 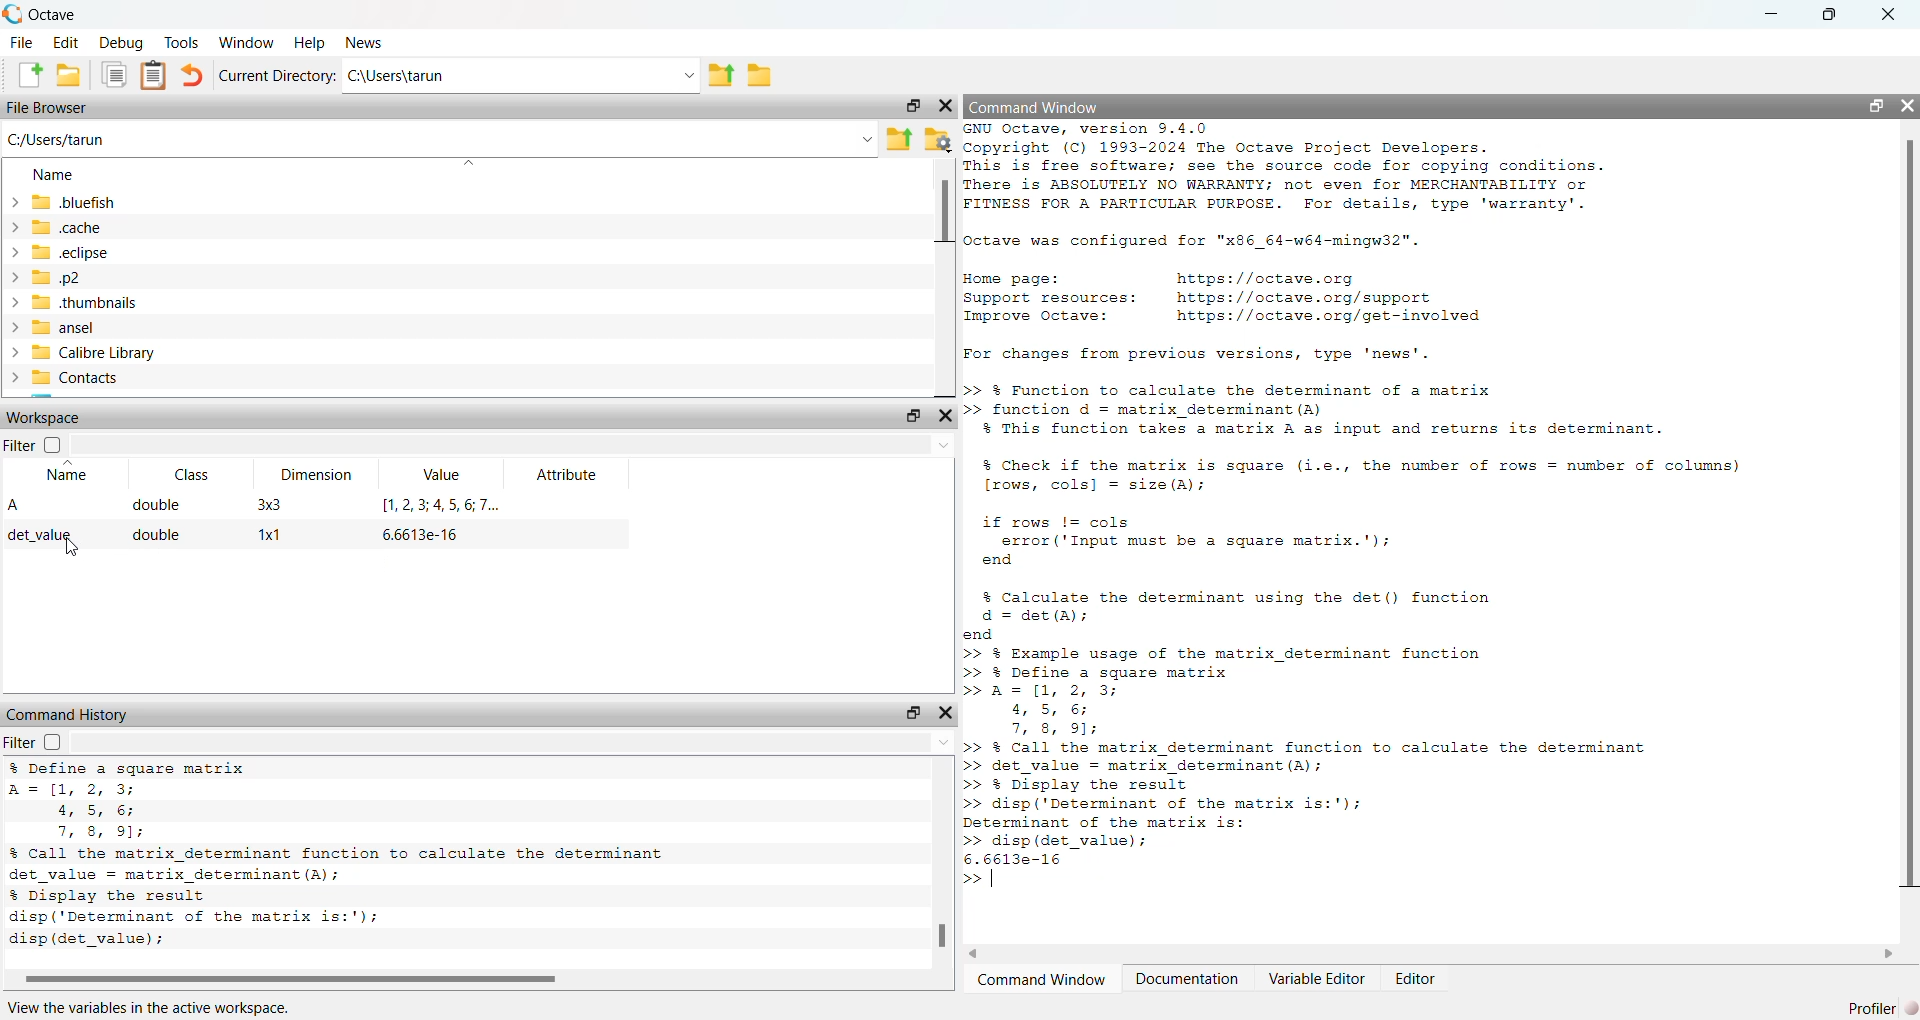 I want to click on calibre library, so click(x=83, y=353).